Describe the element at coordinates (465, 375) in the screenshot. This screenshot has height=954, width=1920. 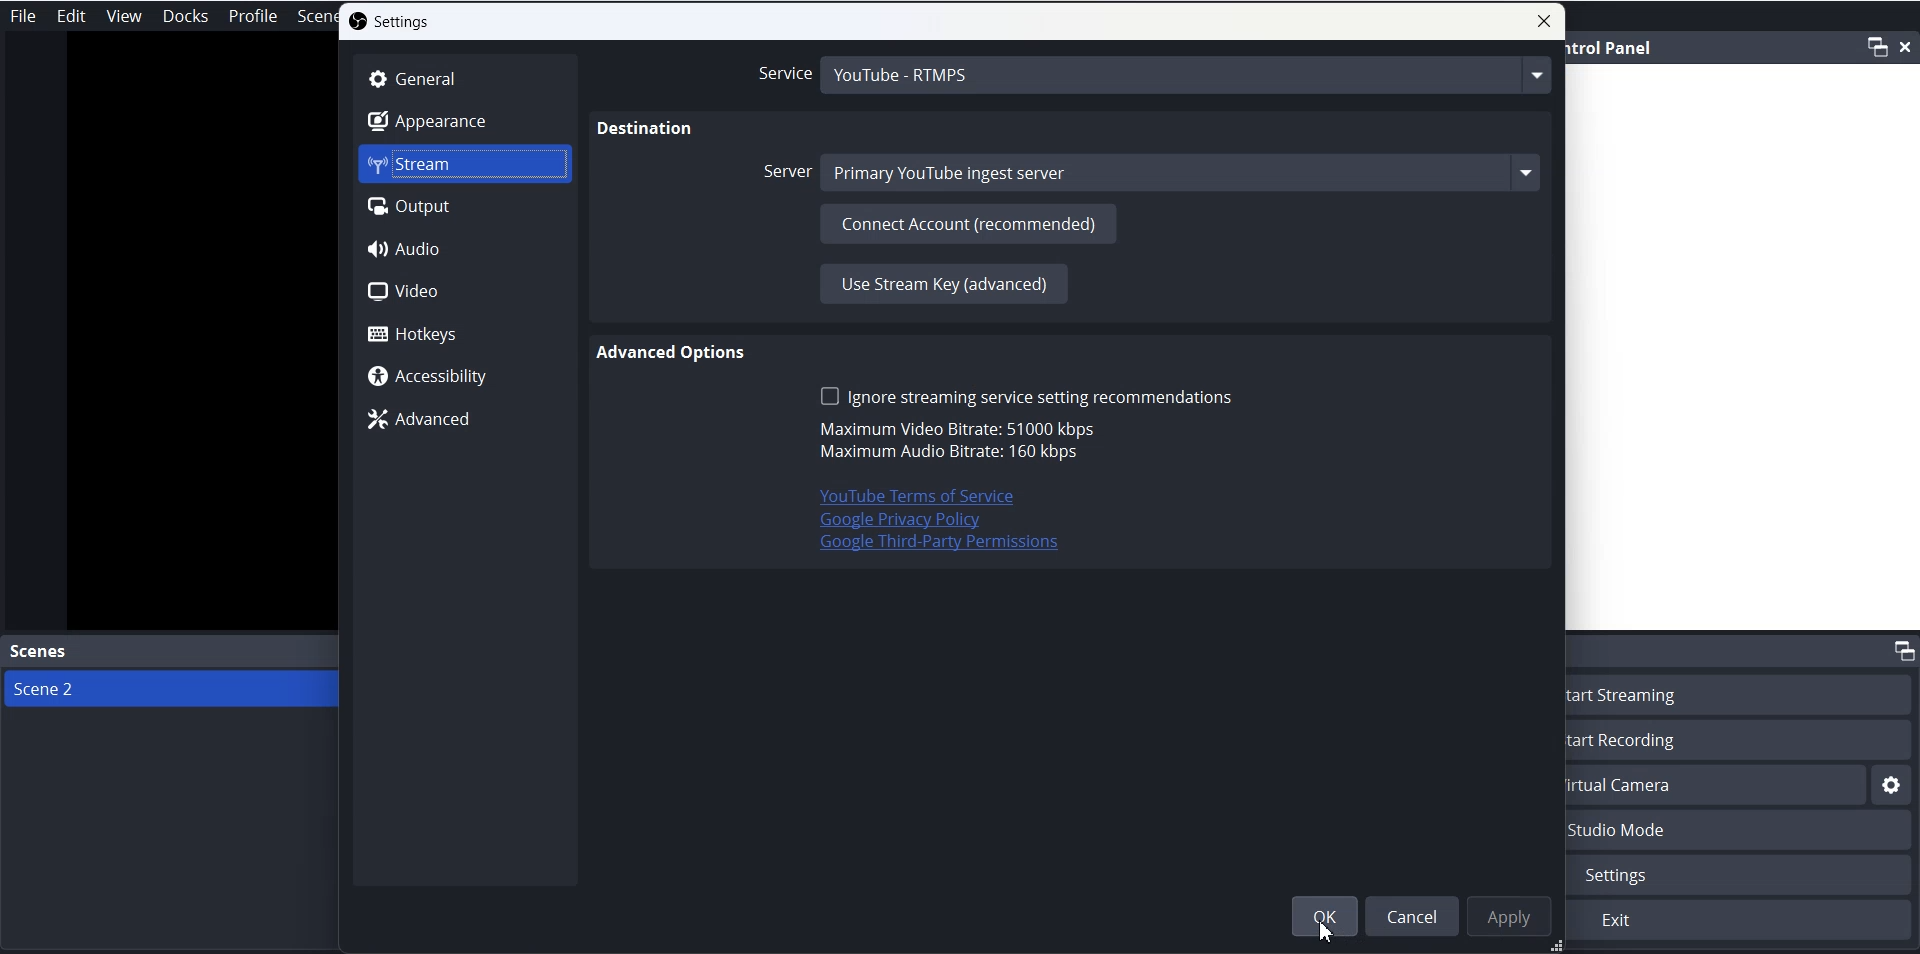
I see `Accessibility` at that location.